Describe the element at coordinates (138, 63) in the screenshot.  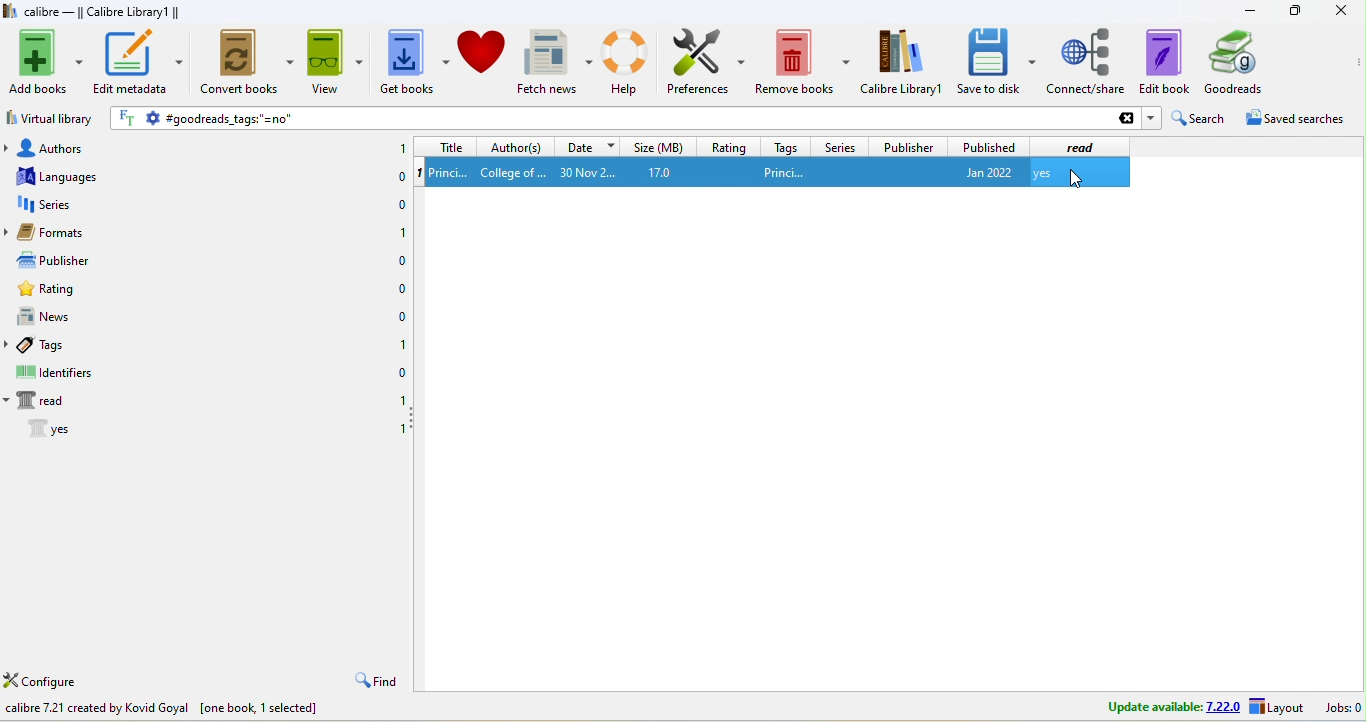
I see `edit metadata` at that location.